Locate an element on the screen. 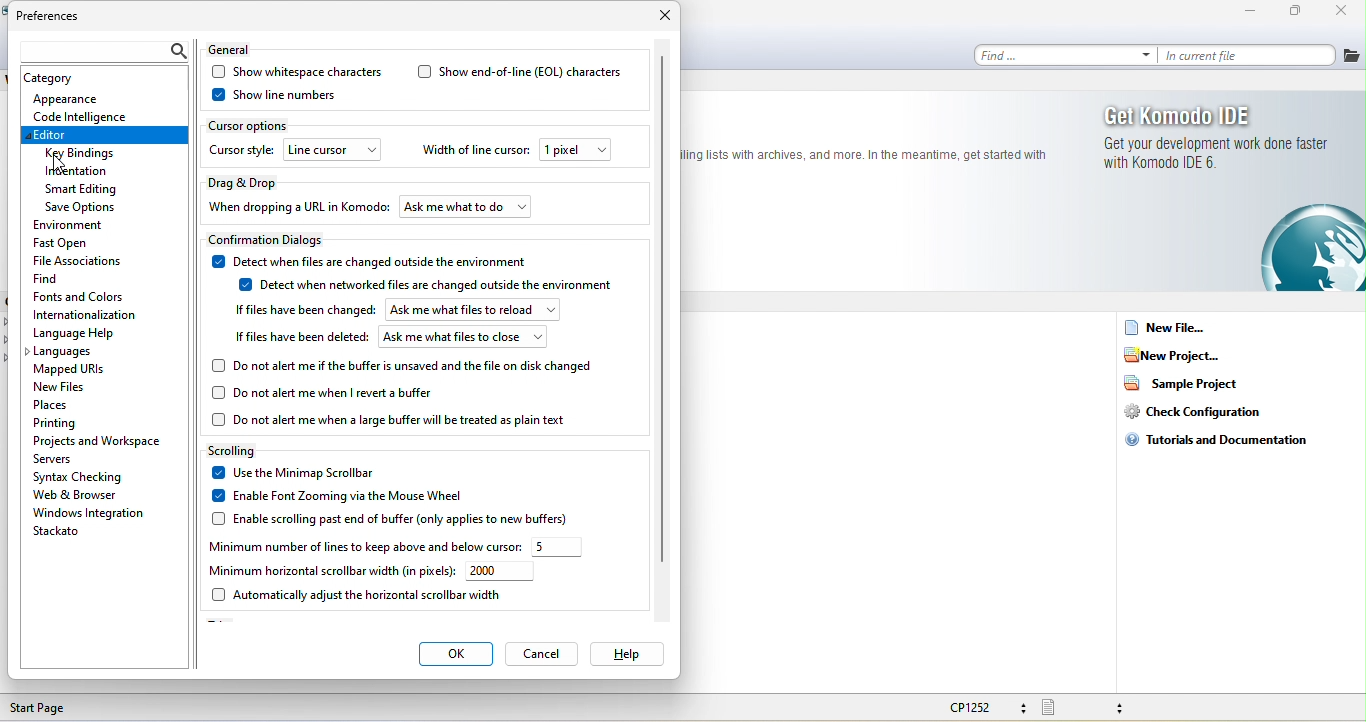 The width and height of the screenshot is (1366, 722). file associations is located at coordinates (78, 259).